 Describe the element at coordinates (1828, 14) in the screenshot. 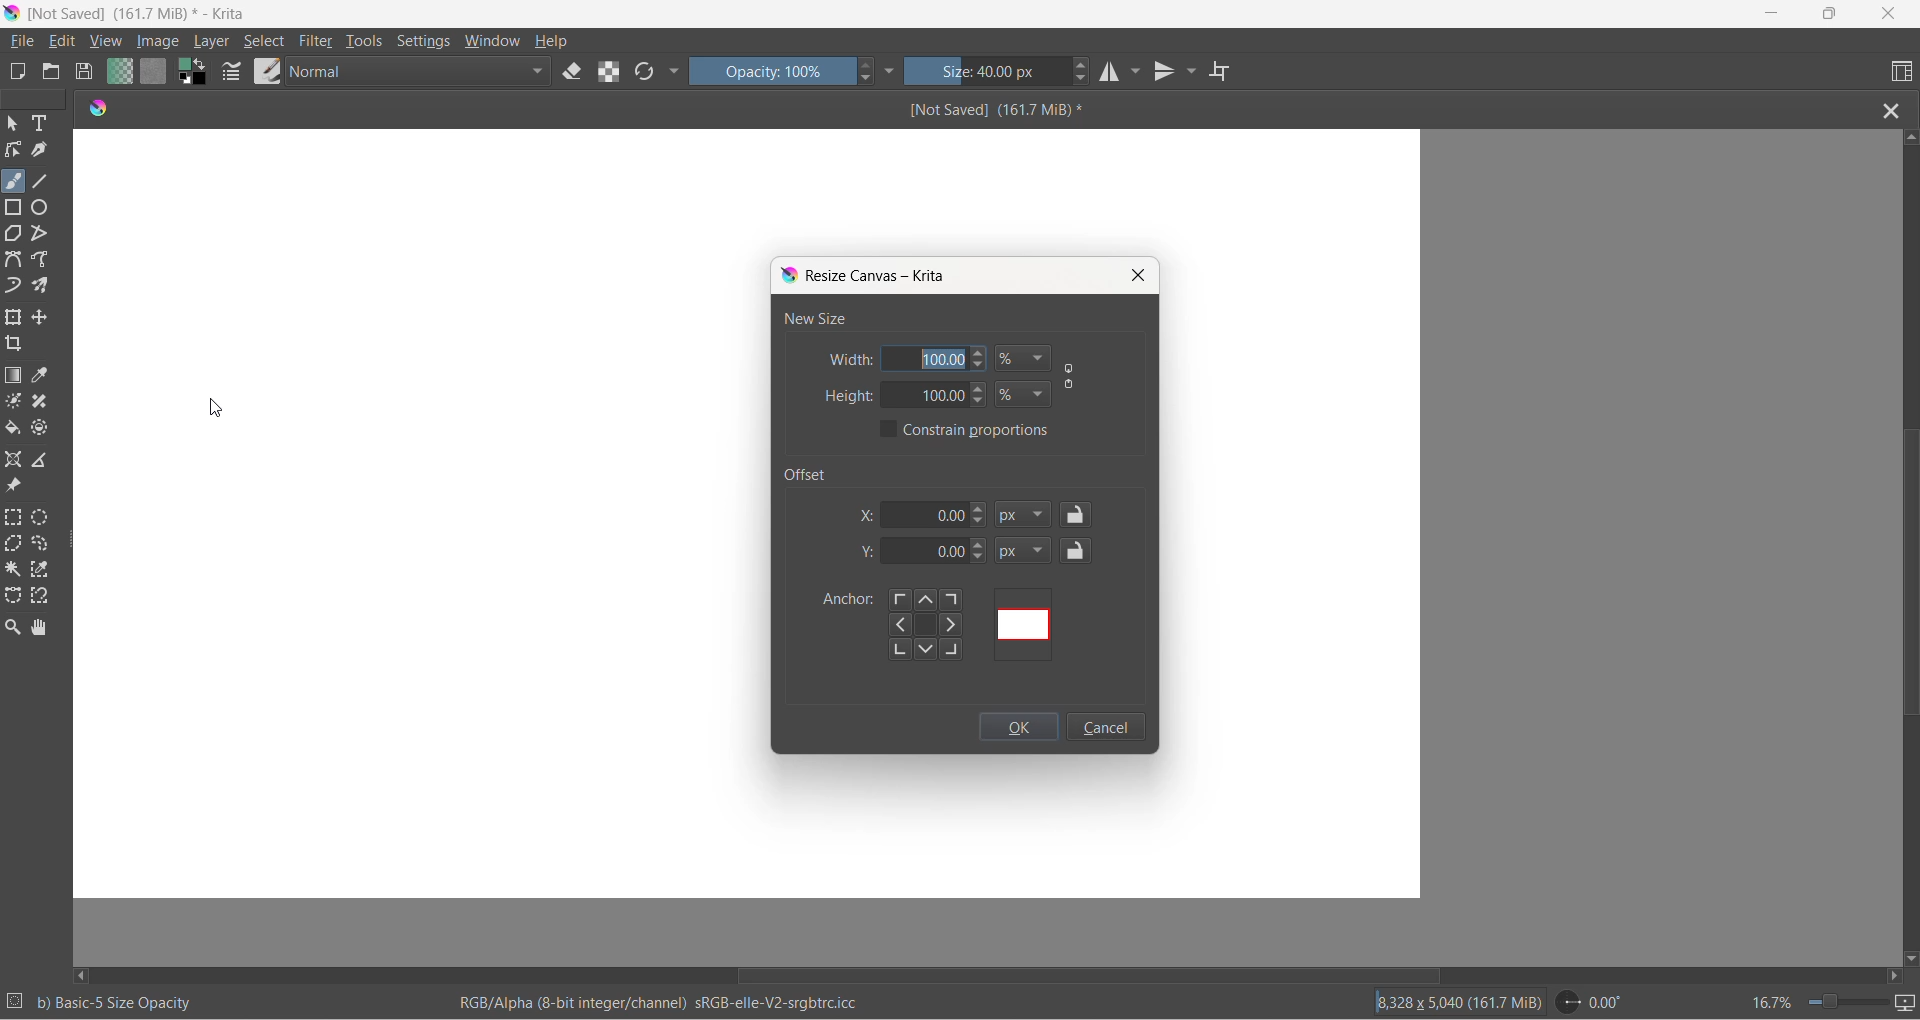

I see `maximize` at that location.